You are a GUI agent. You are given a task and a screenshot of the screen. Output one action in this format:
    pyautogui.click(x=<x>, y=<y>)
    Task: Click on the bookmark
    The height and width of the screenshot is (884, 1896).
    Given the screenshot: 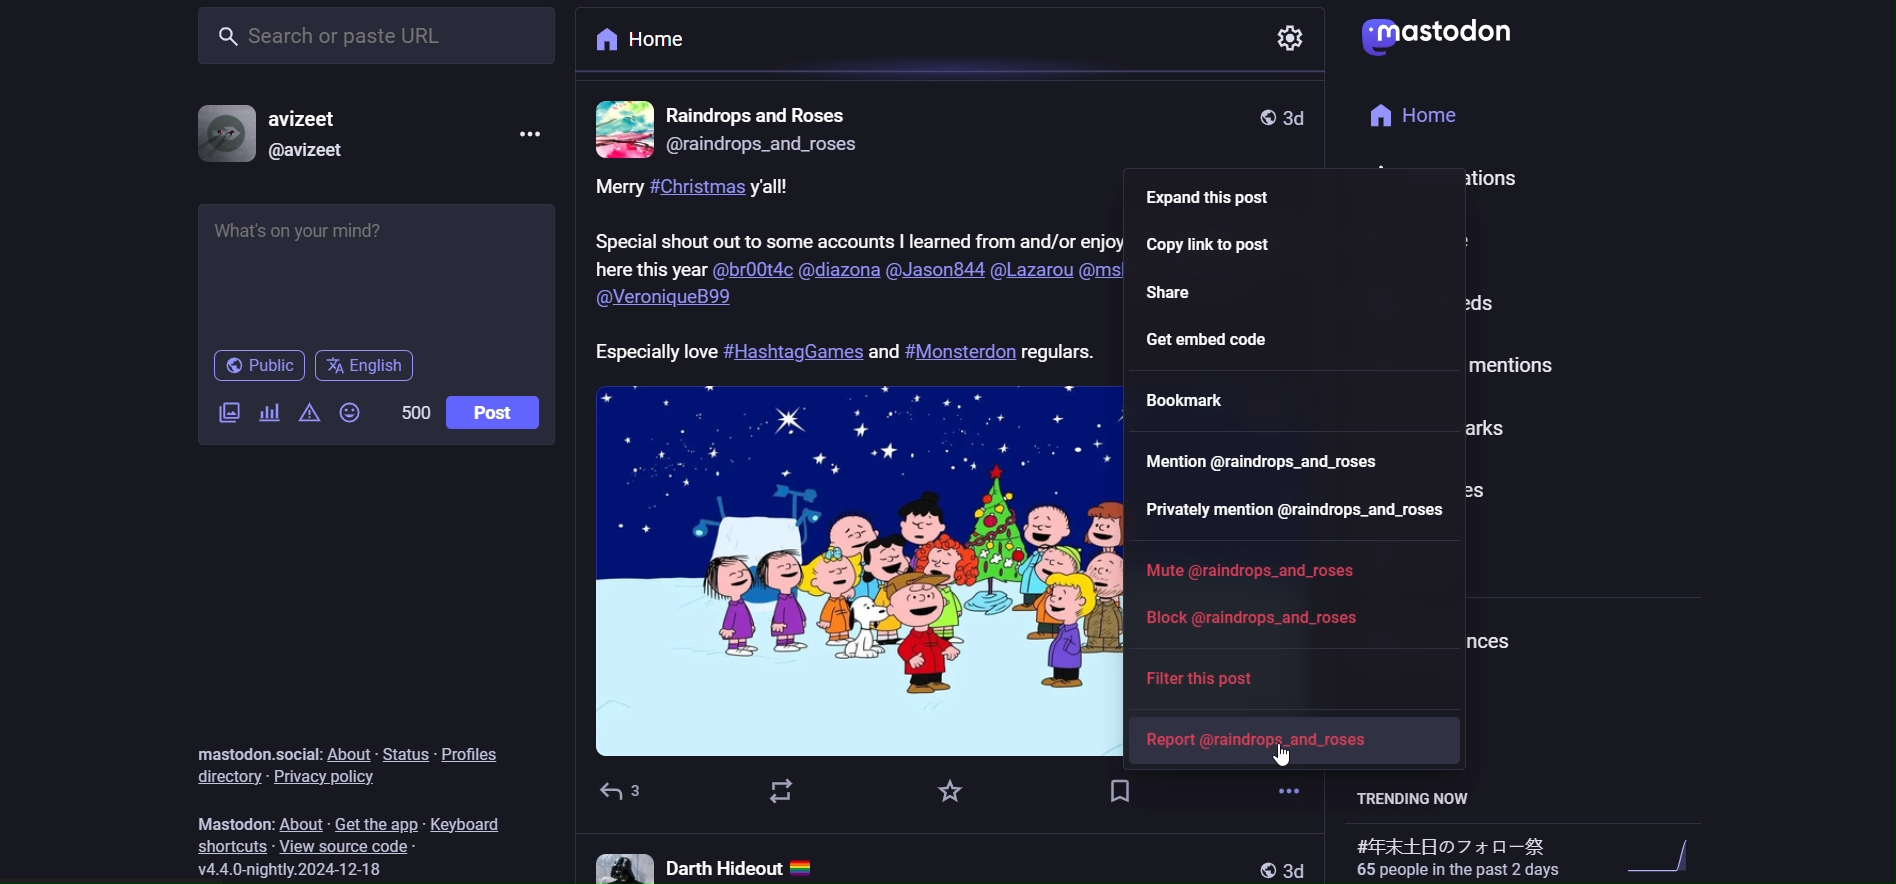 What is the action you would take?
    pyautogui.click(x=1188, y=398)
    